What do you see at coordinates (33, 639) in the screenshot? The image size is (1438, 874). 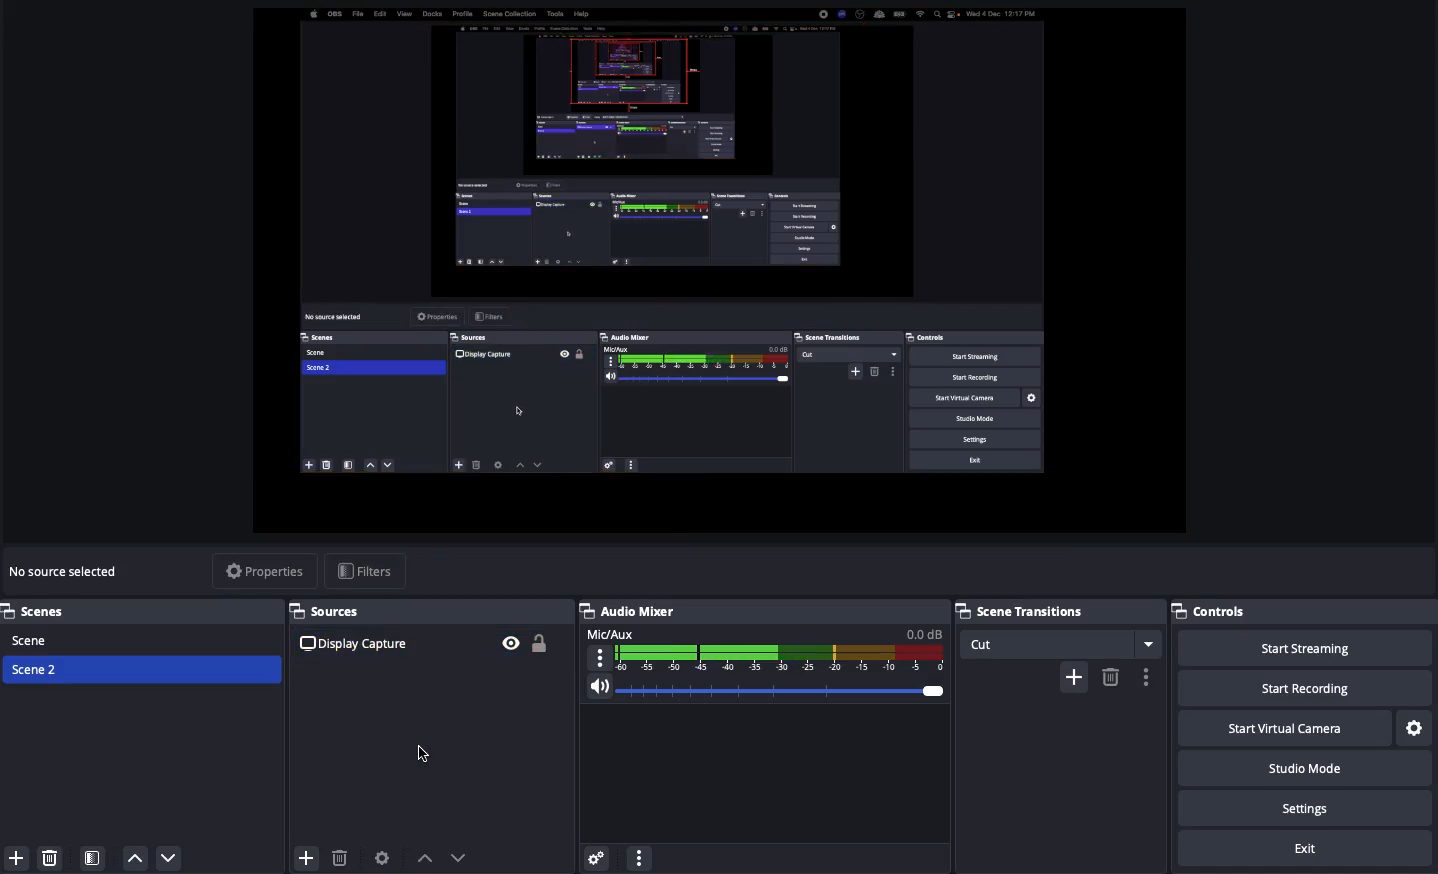 I see `Scene 1` at bounding box center [33, 639].